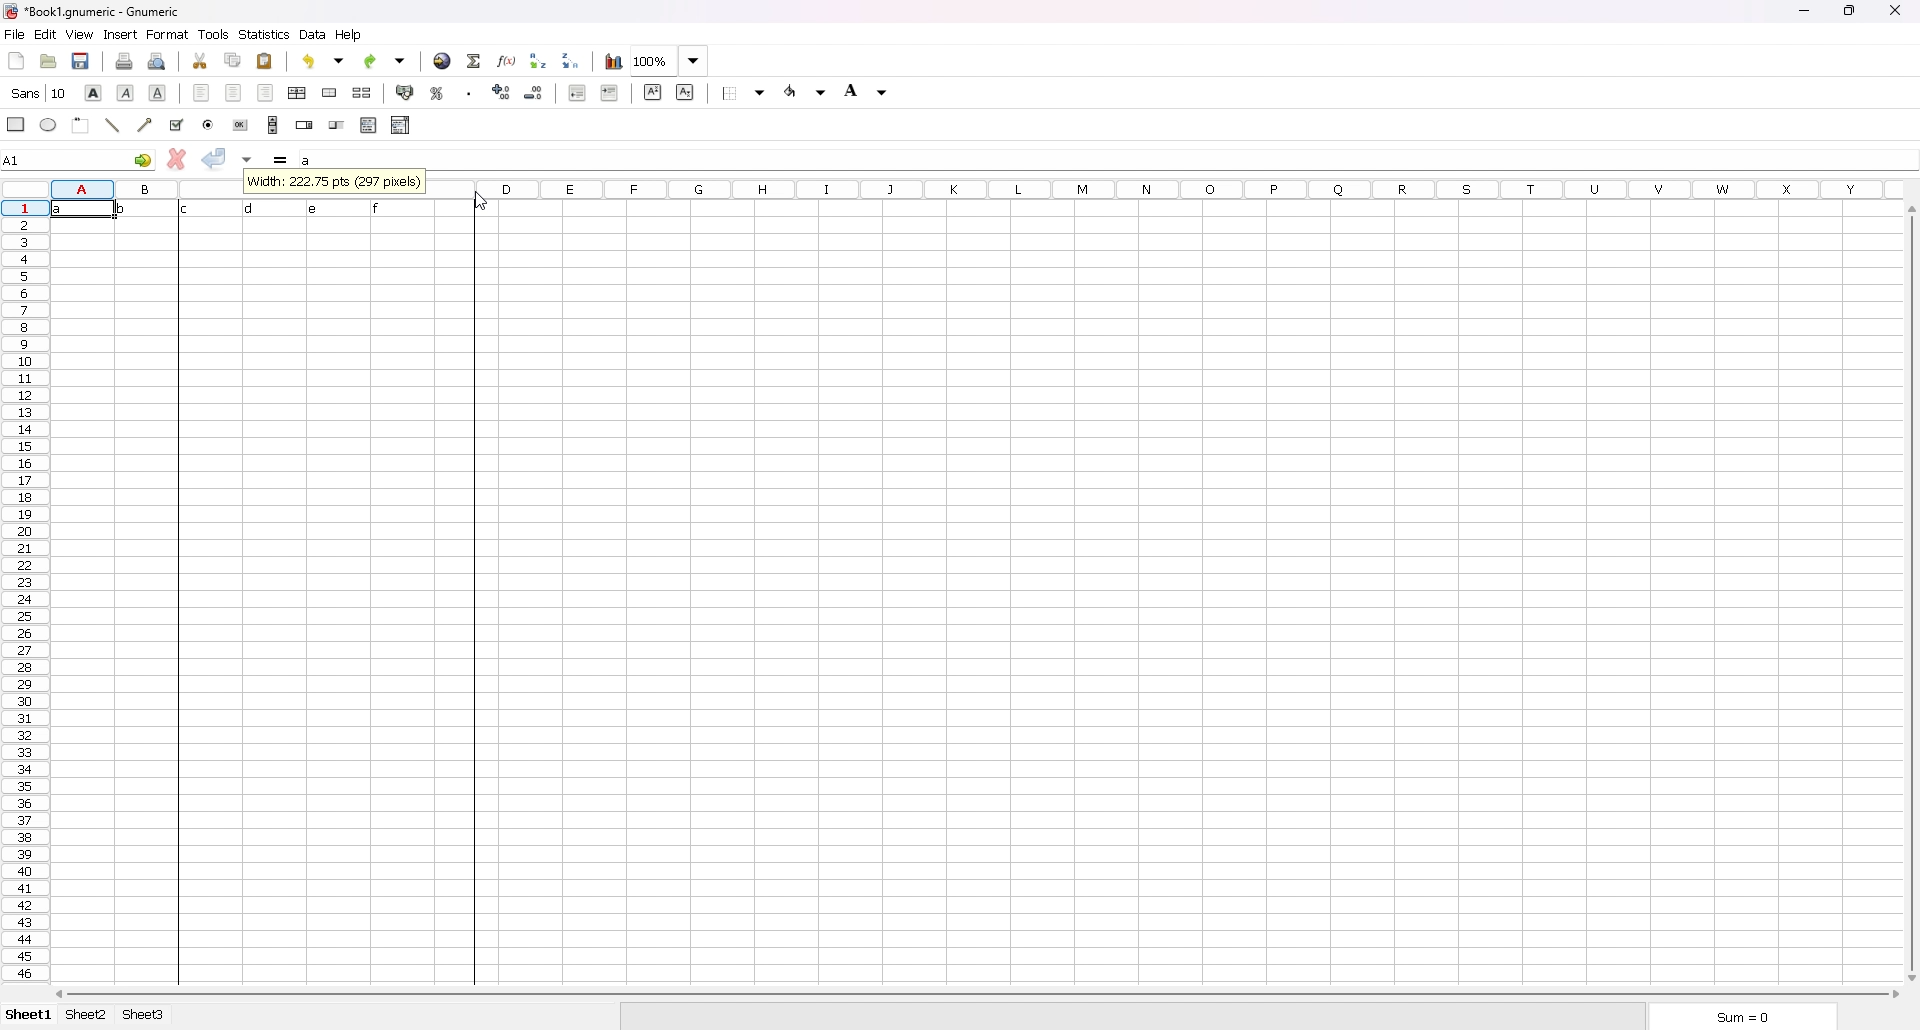  Describe the element at coordinates (1106, 159) in the screenshot. I see `cell input` at that location.